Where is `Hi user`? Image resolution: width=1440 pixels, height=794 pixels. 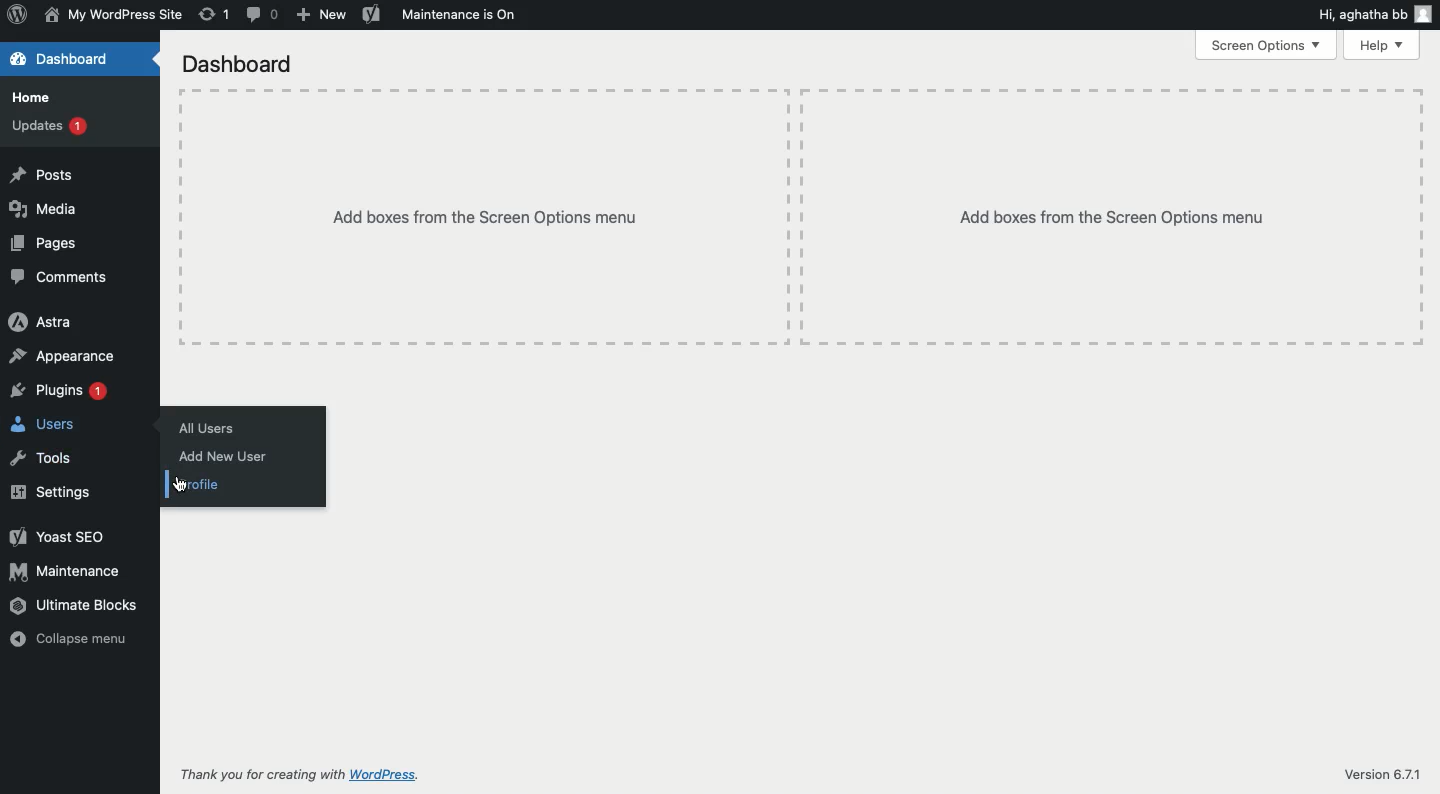
Hi user is located at coordinates (1374, 15).